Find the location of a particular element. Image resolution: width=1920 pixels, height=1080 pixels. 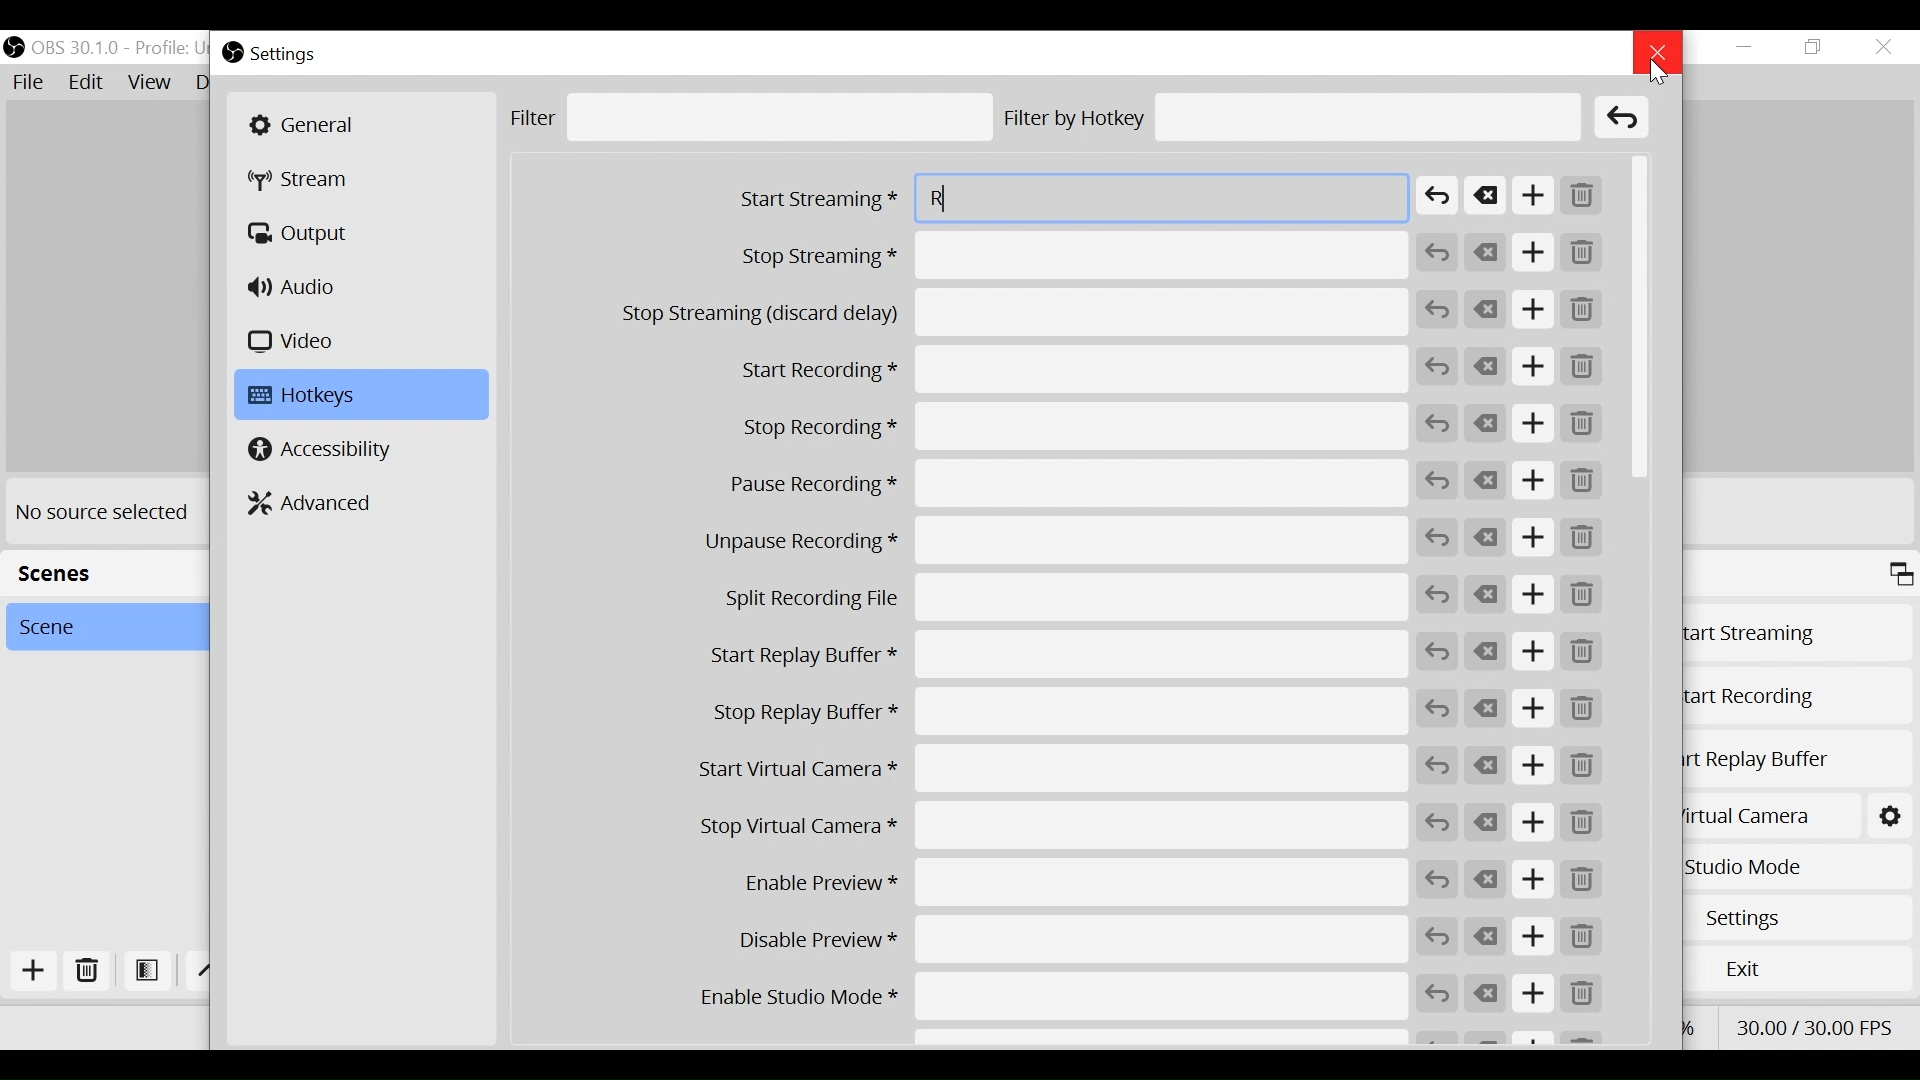

Revert is located at coordinates (1436, 196).